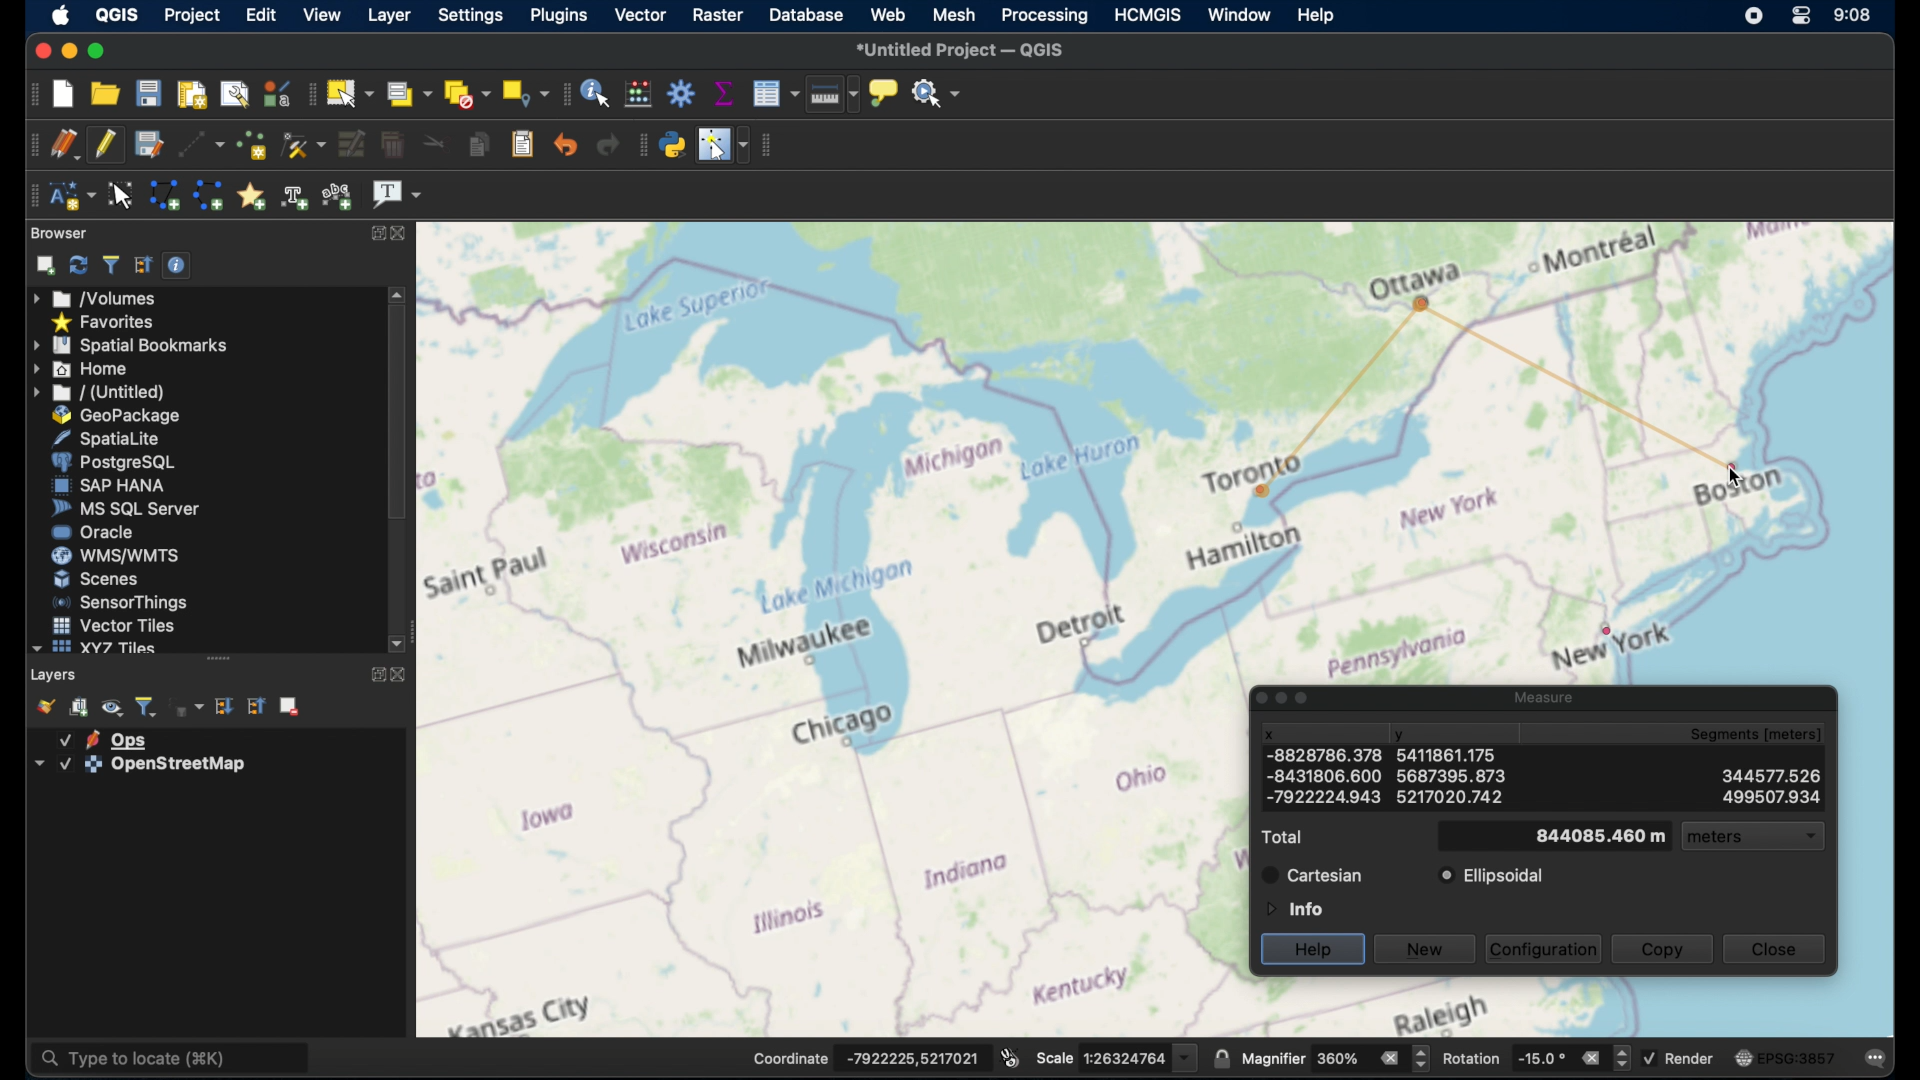  I want to click on settings, so click(470, 17).